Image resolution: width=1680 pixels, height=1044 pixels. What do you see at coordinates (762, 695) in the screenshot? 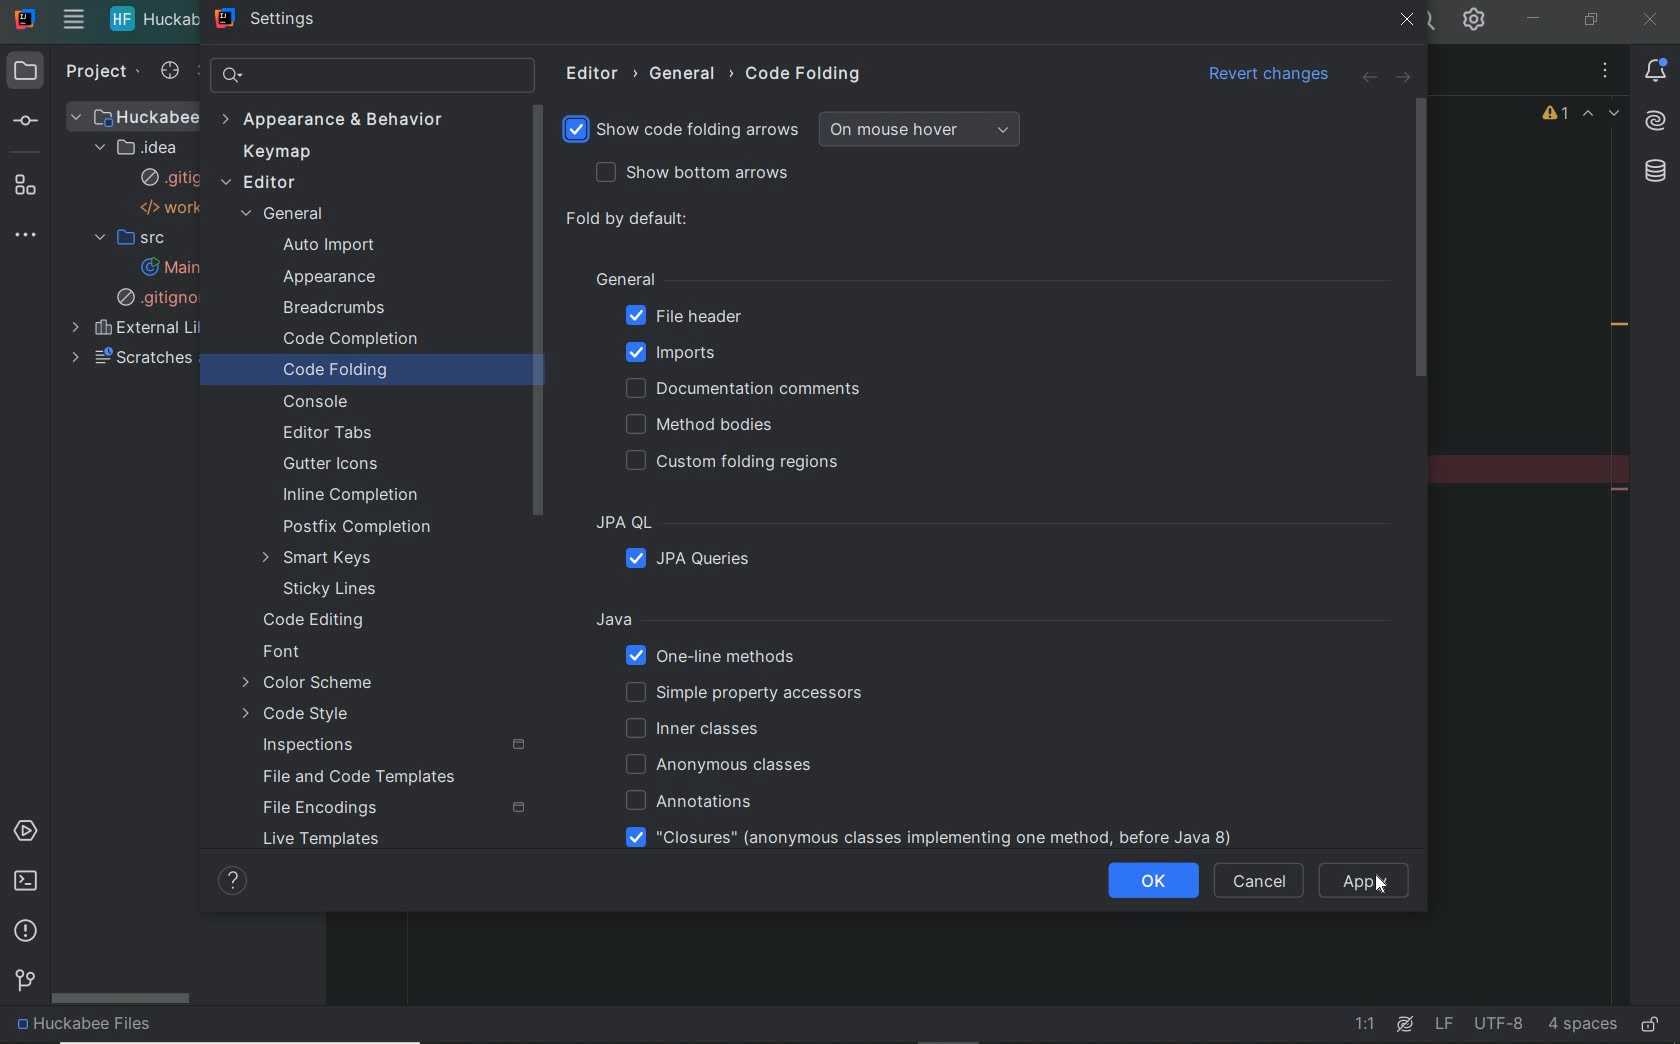
I see `simple property accessors` at bounding box center [762, 695].